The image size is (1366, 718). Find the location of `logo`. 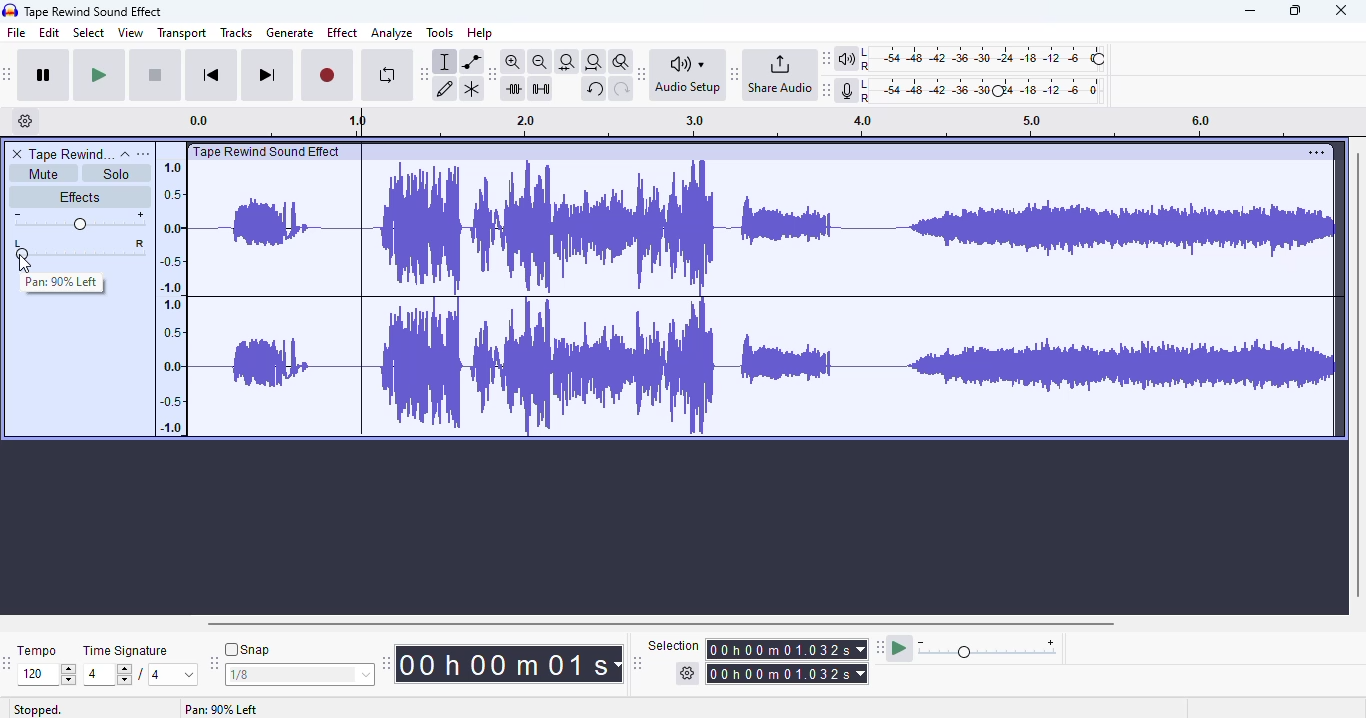

logo is located at coordinates (10, 10).